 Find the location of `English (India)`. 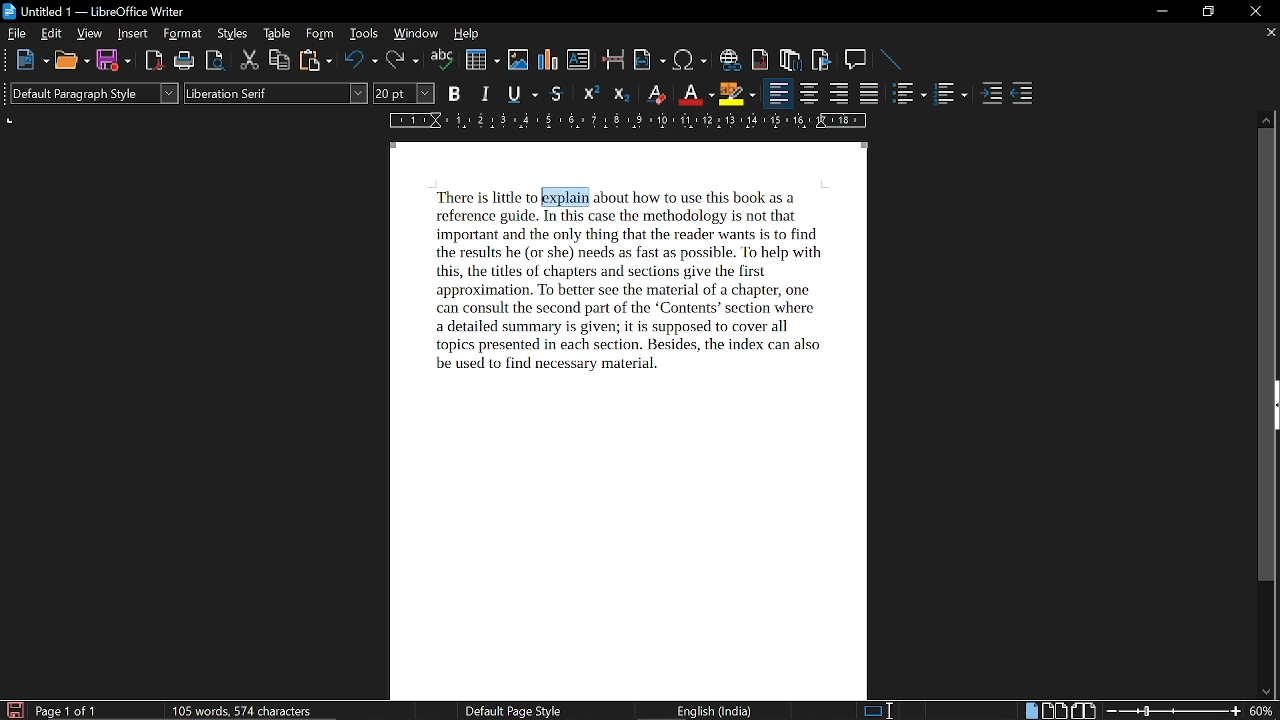

English (India) is located at coordinates (718, 710).